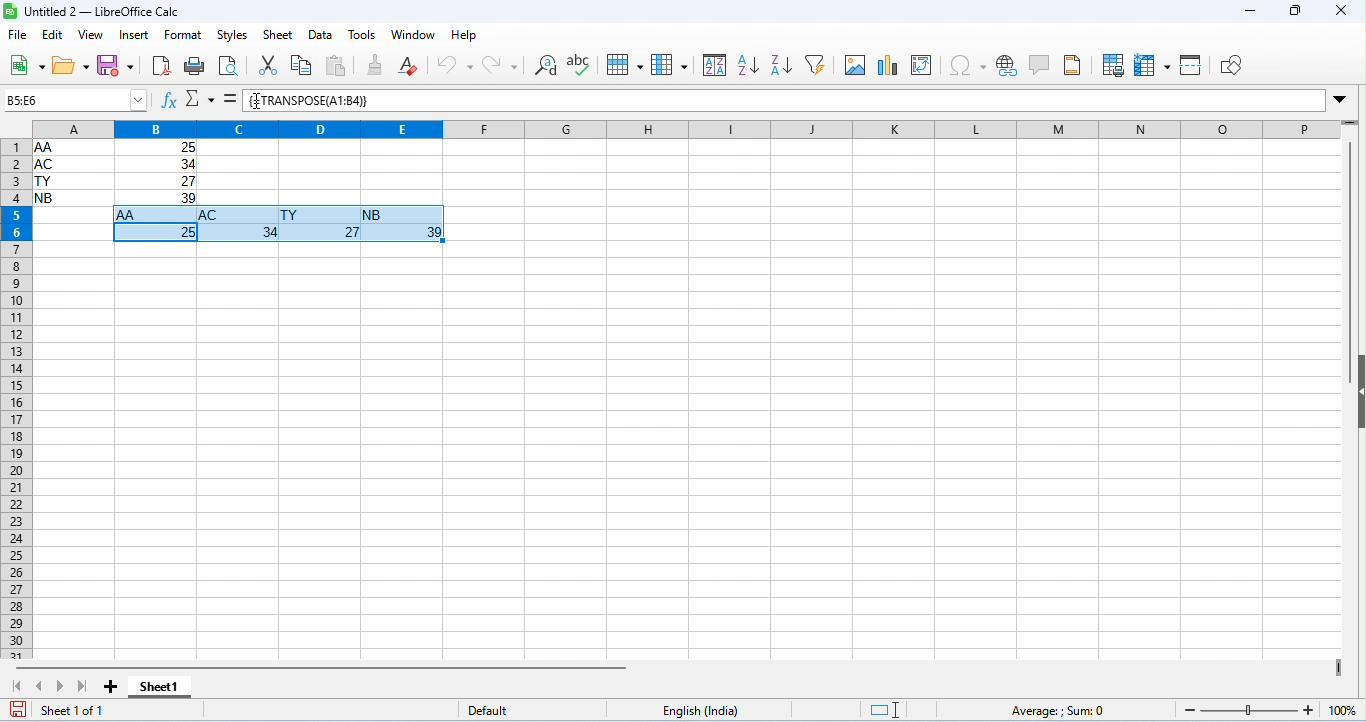 Image resolution: width=1366 pixels, height=722 pixels. Describe the element at coordinates (271, 64) in the screenshot. I see `cut` at that location.